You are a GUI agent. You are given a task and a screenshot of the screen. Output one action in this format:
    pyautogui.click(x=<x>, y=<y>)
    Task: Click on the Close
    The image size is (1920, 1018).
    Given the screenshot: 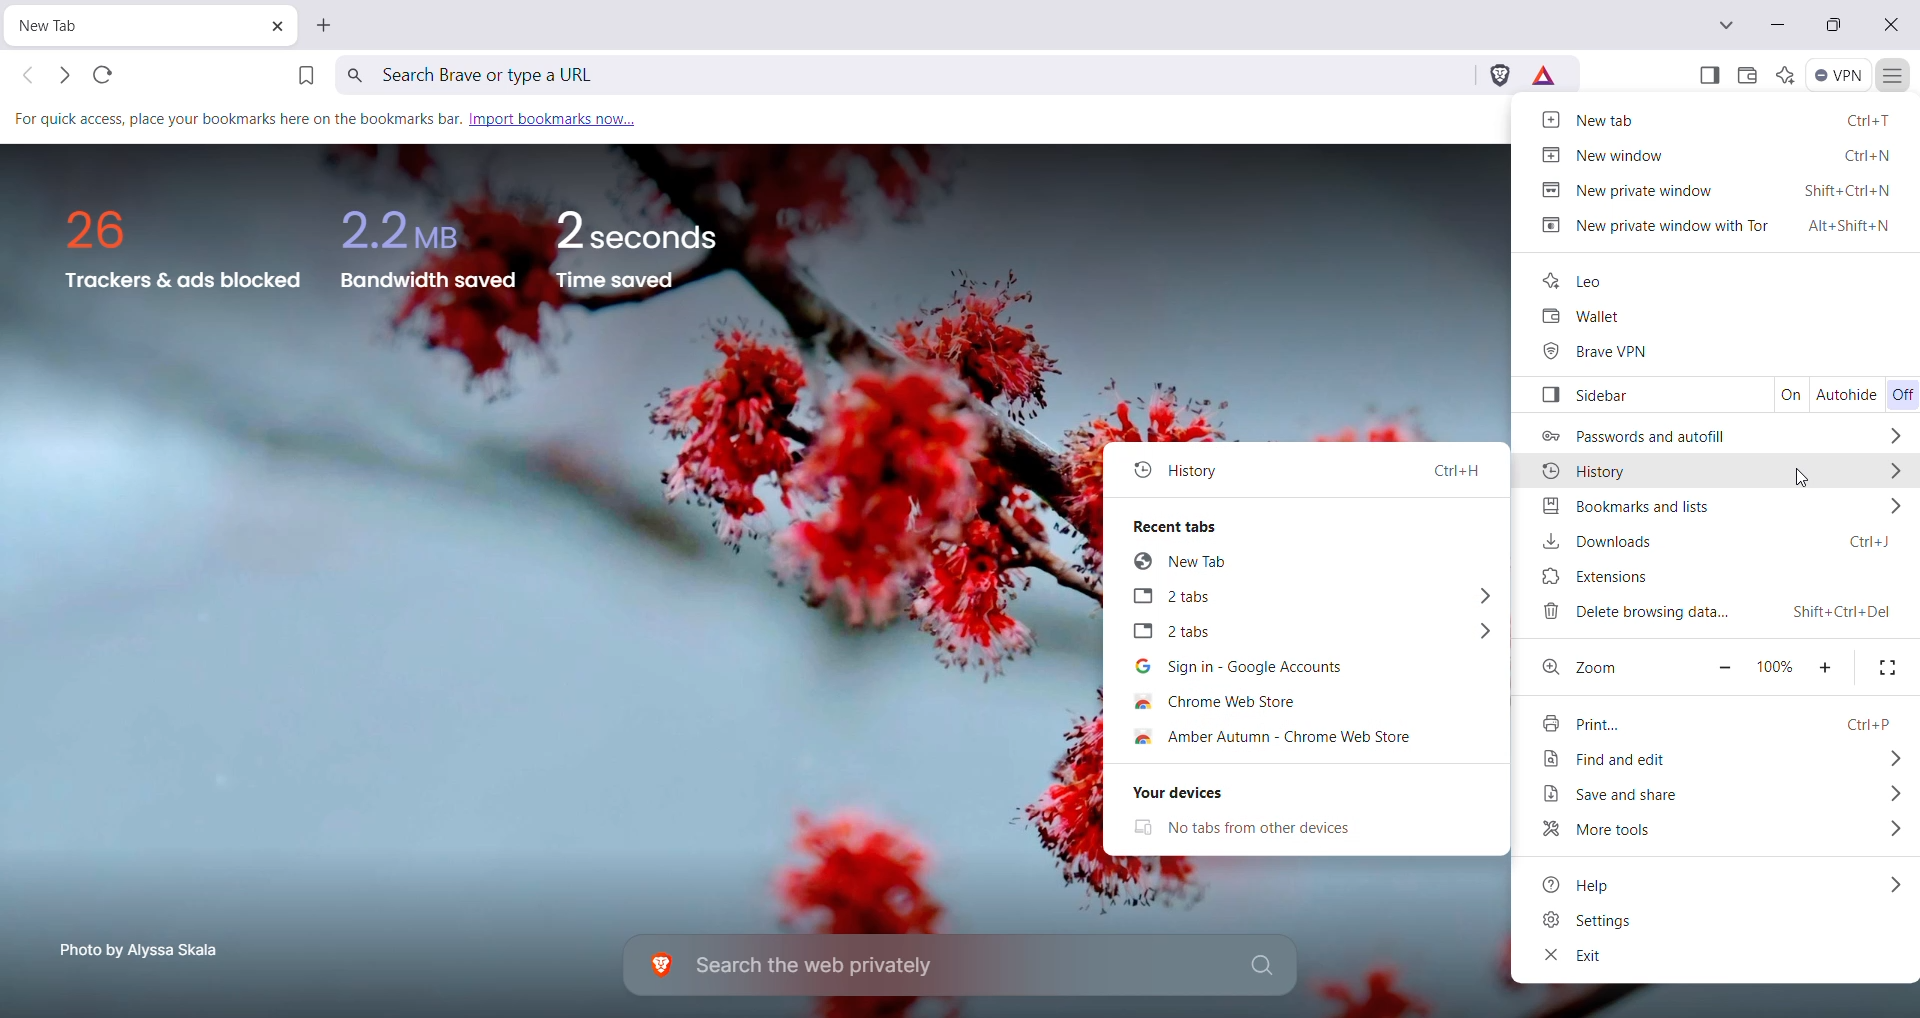 What is the action you would take?
    pyautogui.click(x=1893, y=27)
    